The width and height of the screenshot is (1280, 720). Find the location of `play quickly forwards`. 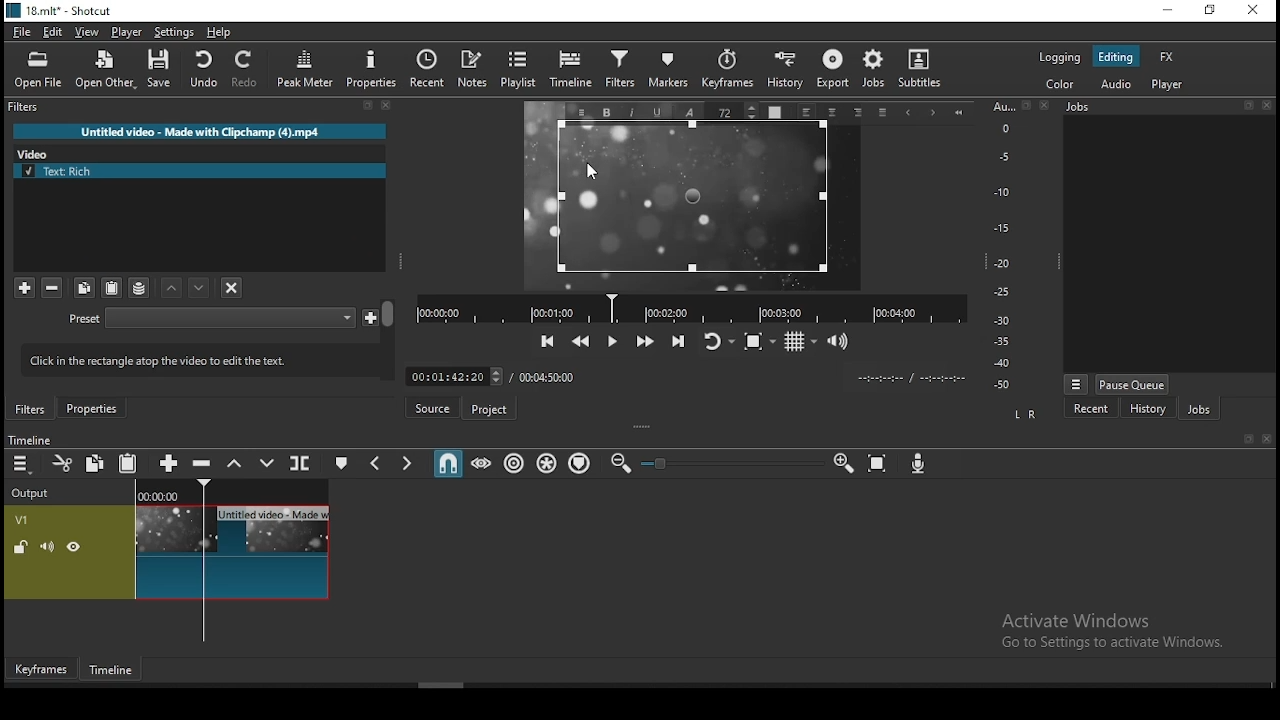

play quickly forwards is located at coordinates (647, 340).